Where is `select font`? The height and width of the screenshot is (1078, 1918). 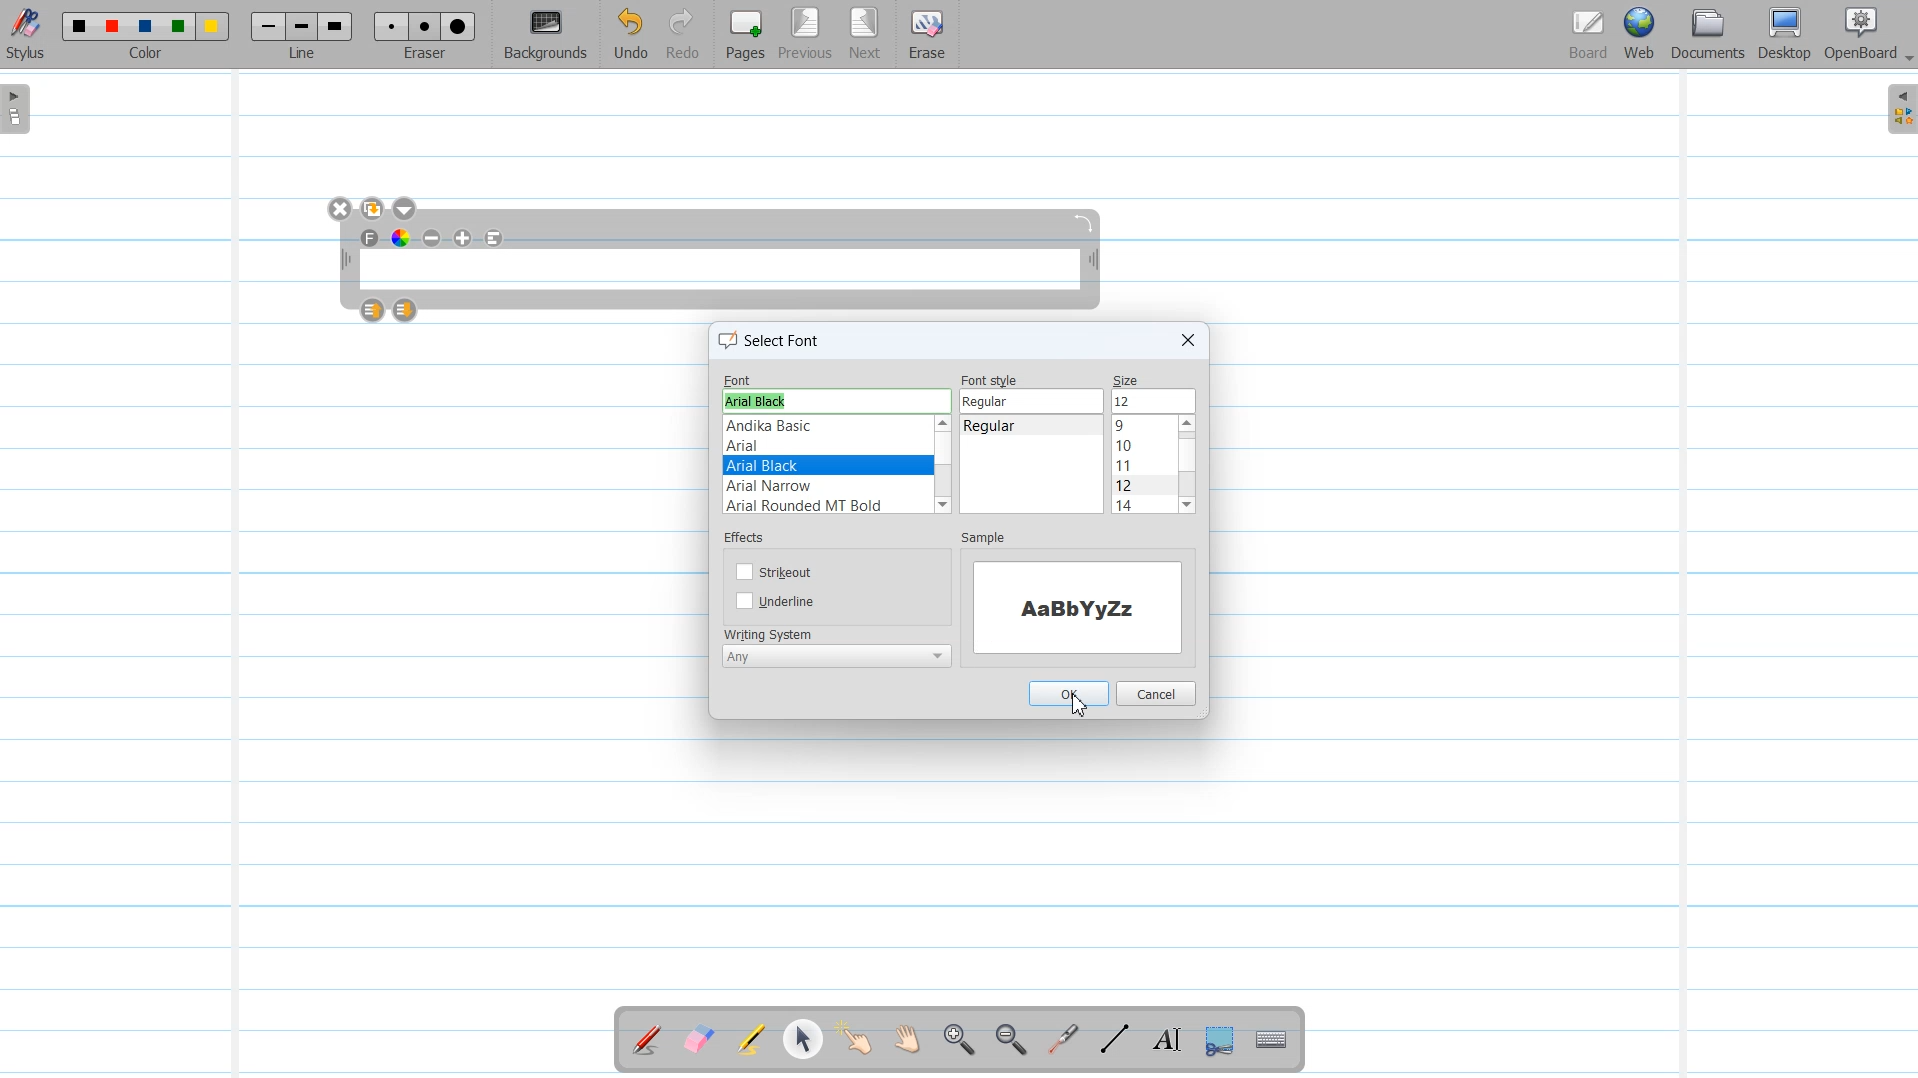 select font is located at coordinates (774, 343).